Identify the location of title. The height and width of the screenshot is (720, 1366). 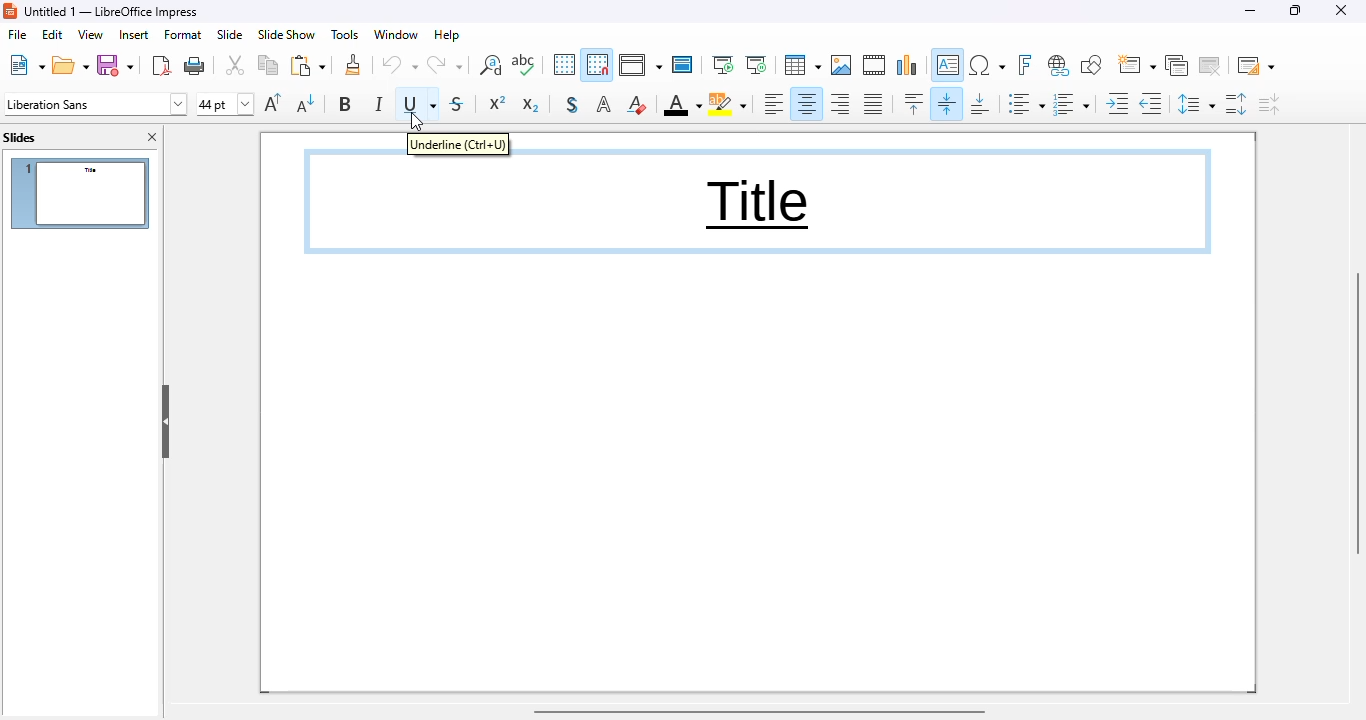
(112, 12).